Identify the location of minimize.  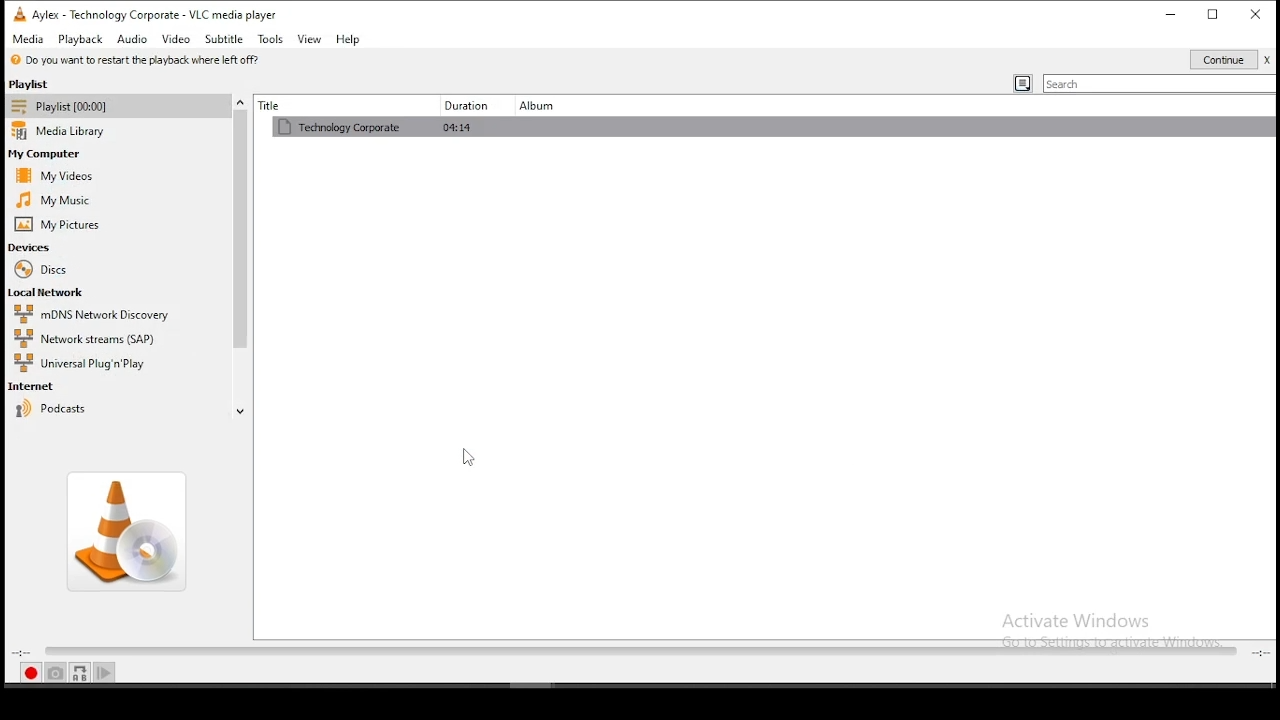
(1172, 13).